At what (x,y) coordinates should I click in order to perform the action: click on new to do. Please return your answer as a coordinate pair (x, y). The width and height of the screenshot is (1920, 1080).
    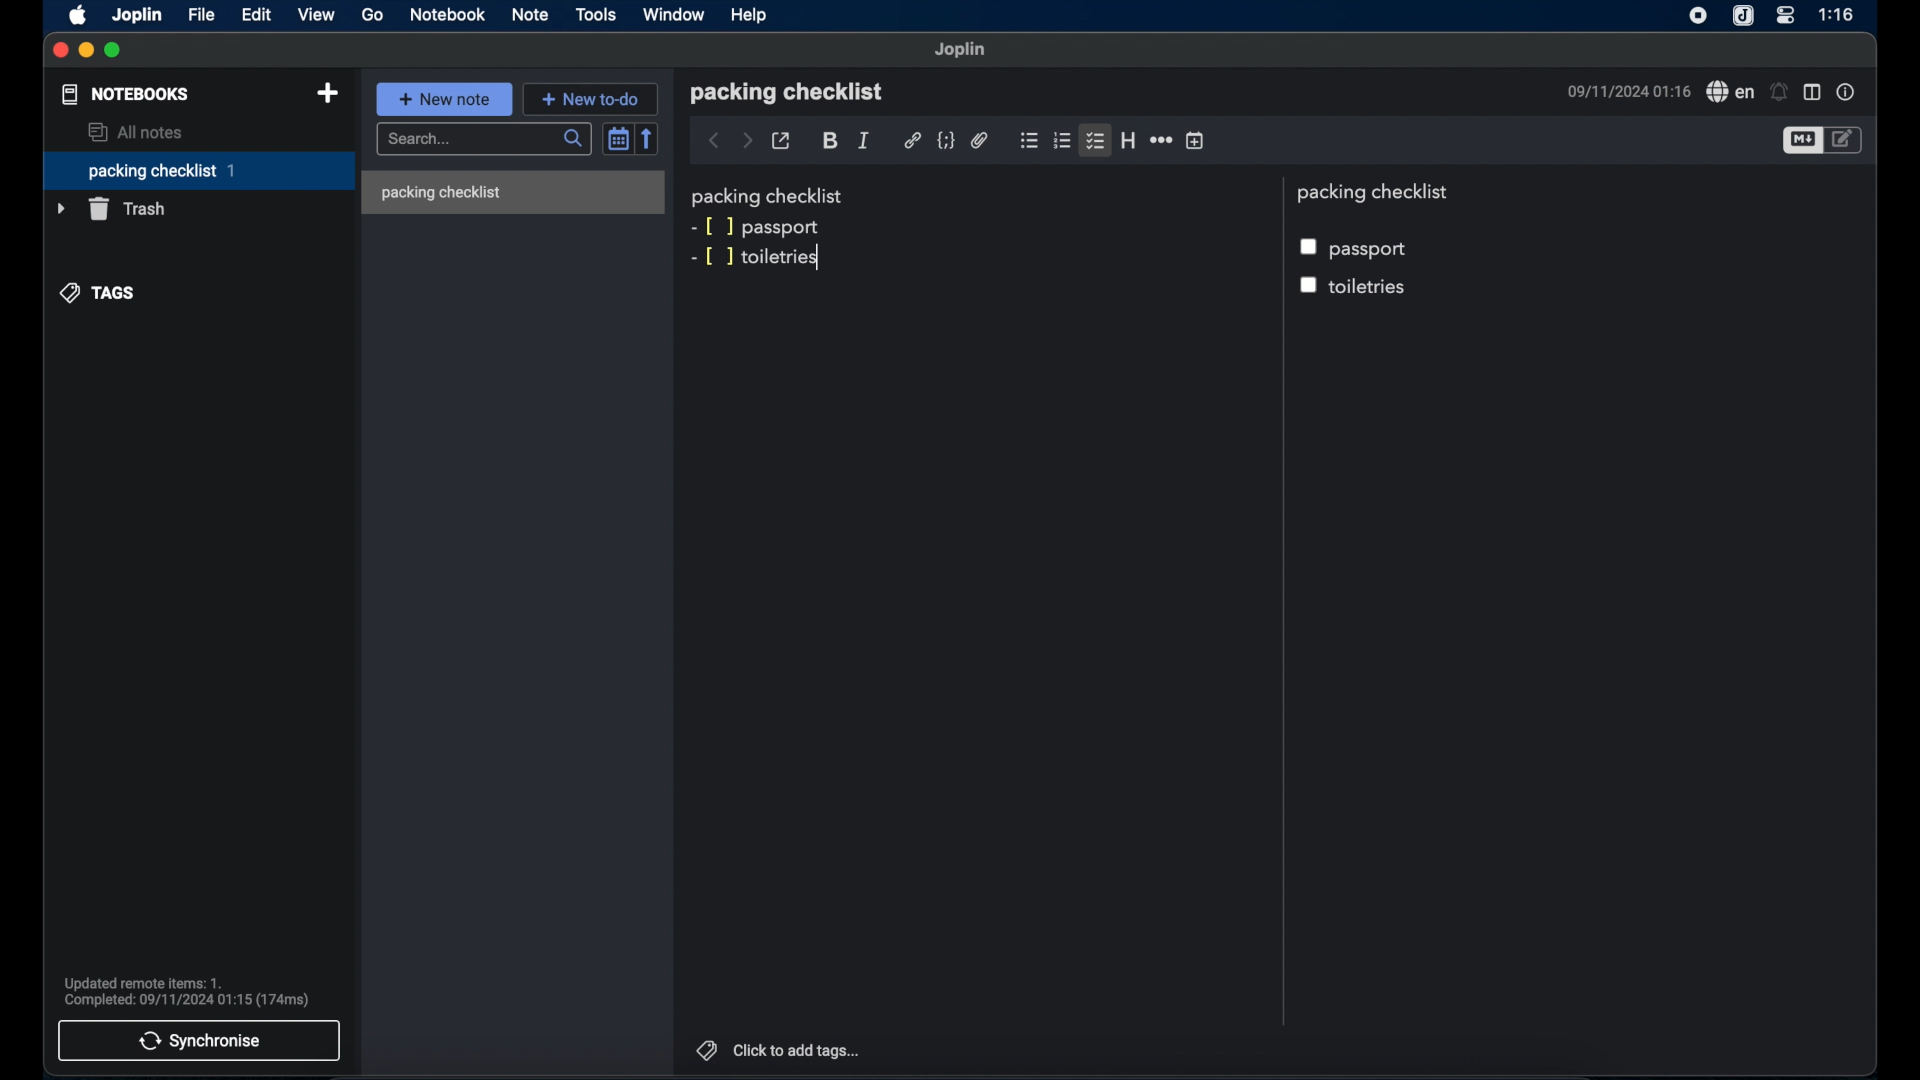
    Looking at the image, I should click on (591, 98).